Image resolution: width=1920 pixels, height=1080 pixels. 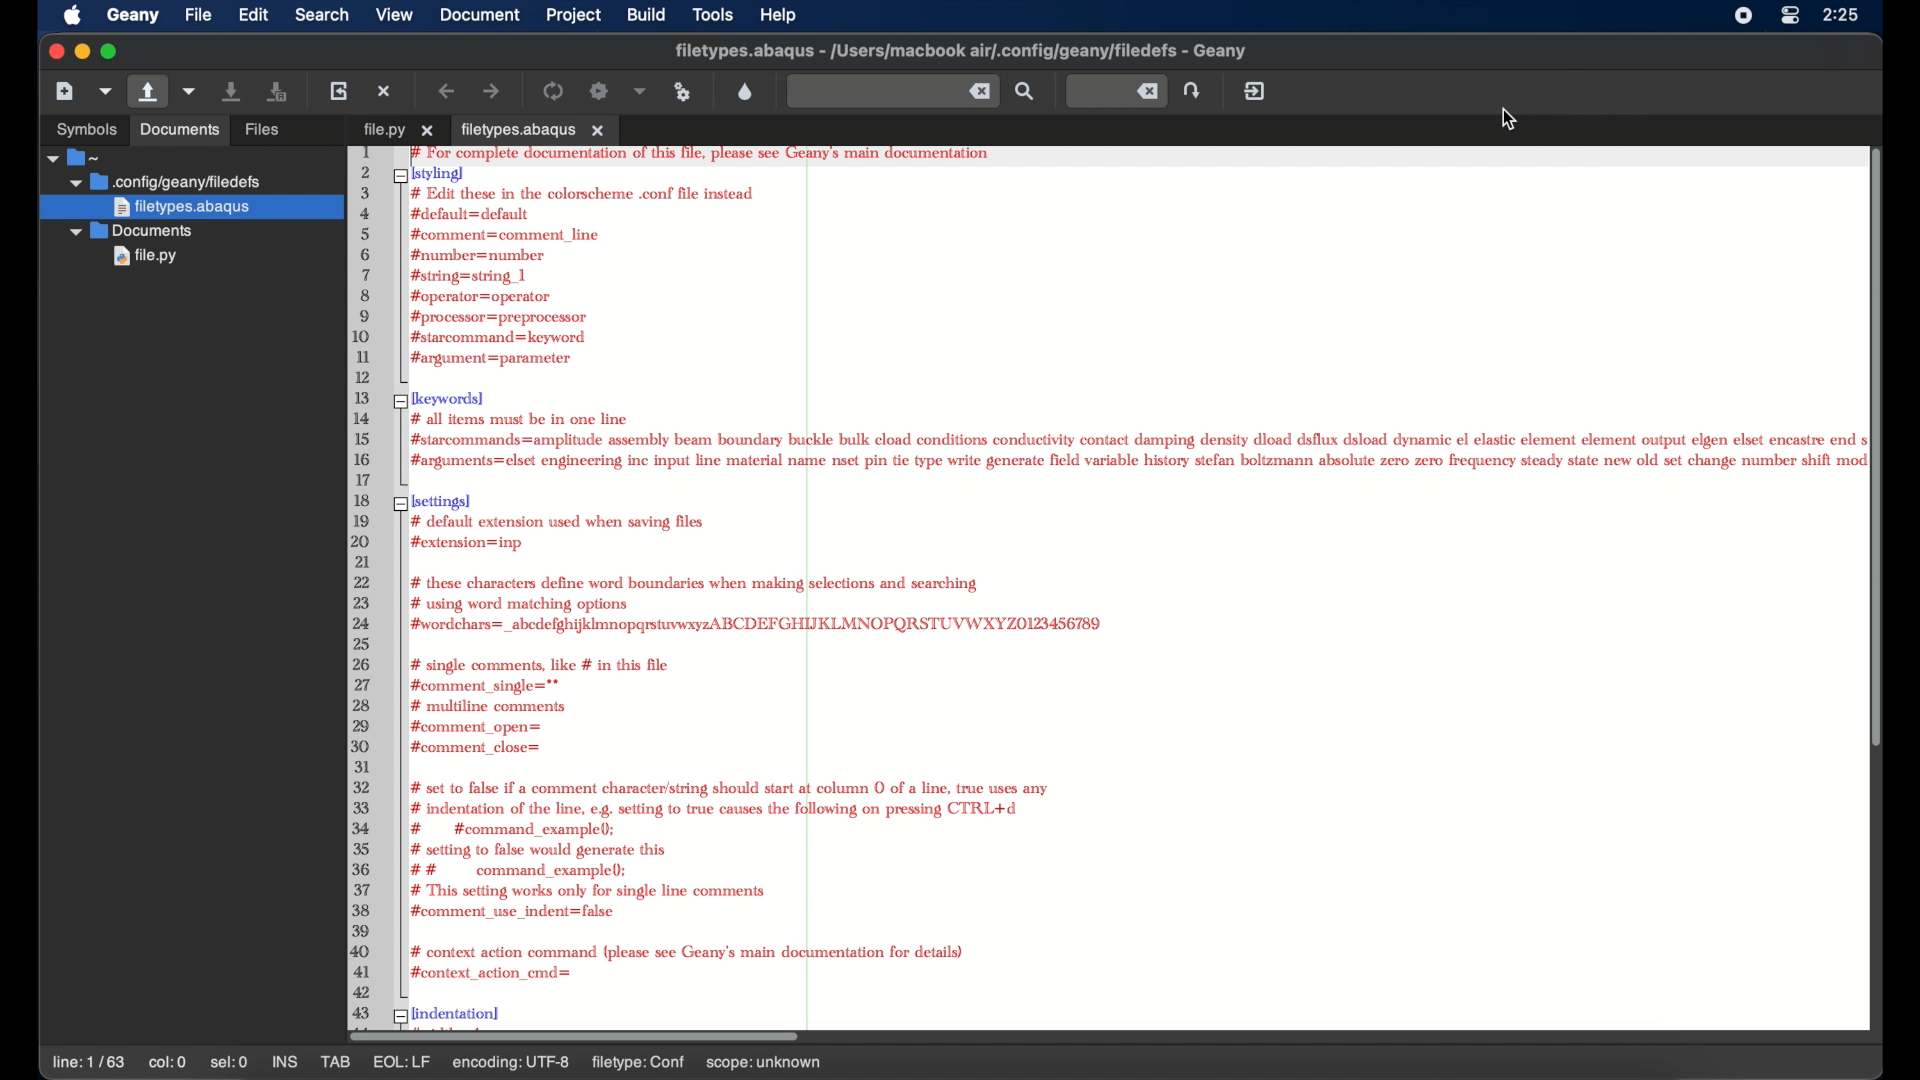 What do you see at coordinates (254, 14) in the screenshot?
I see `edit` at bounding box center [254, 14].